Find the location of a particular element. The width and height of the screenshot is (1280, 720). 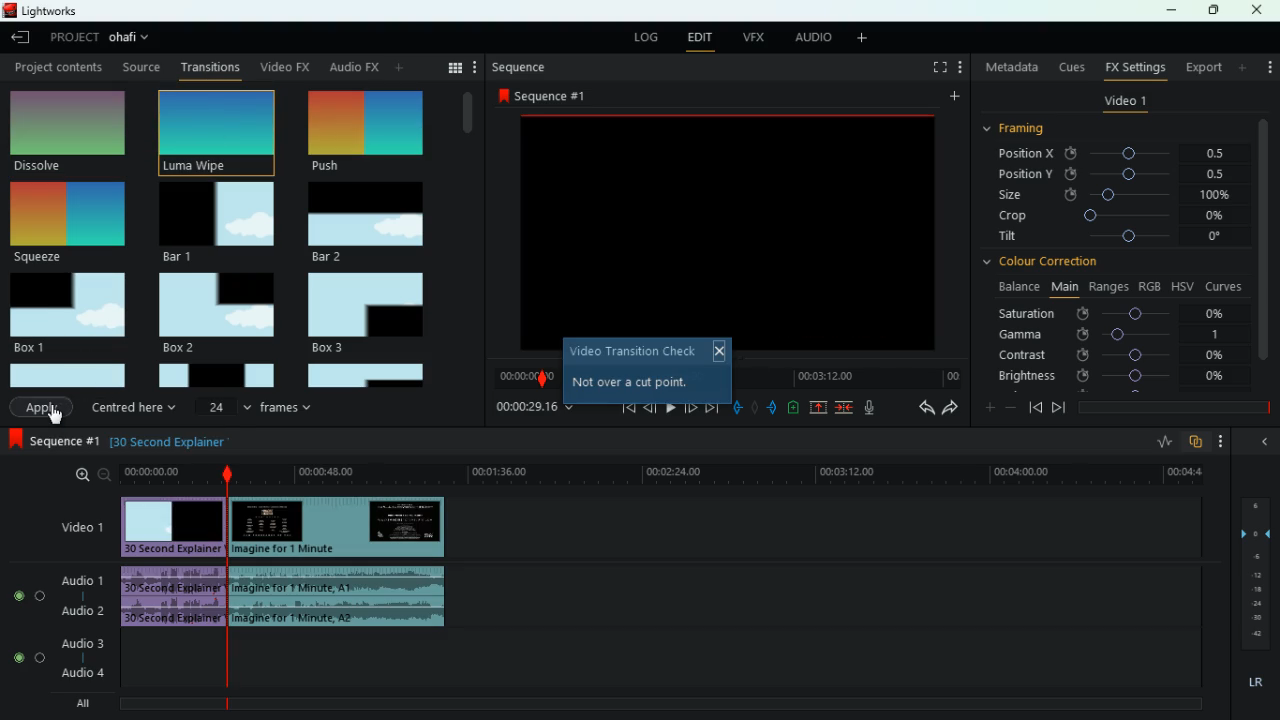

centered here is located at coordinates (137, 406).